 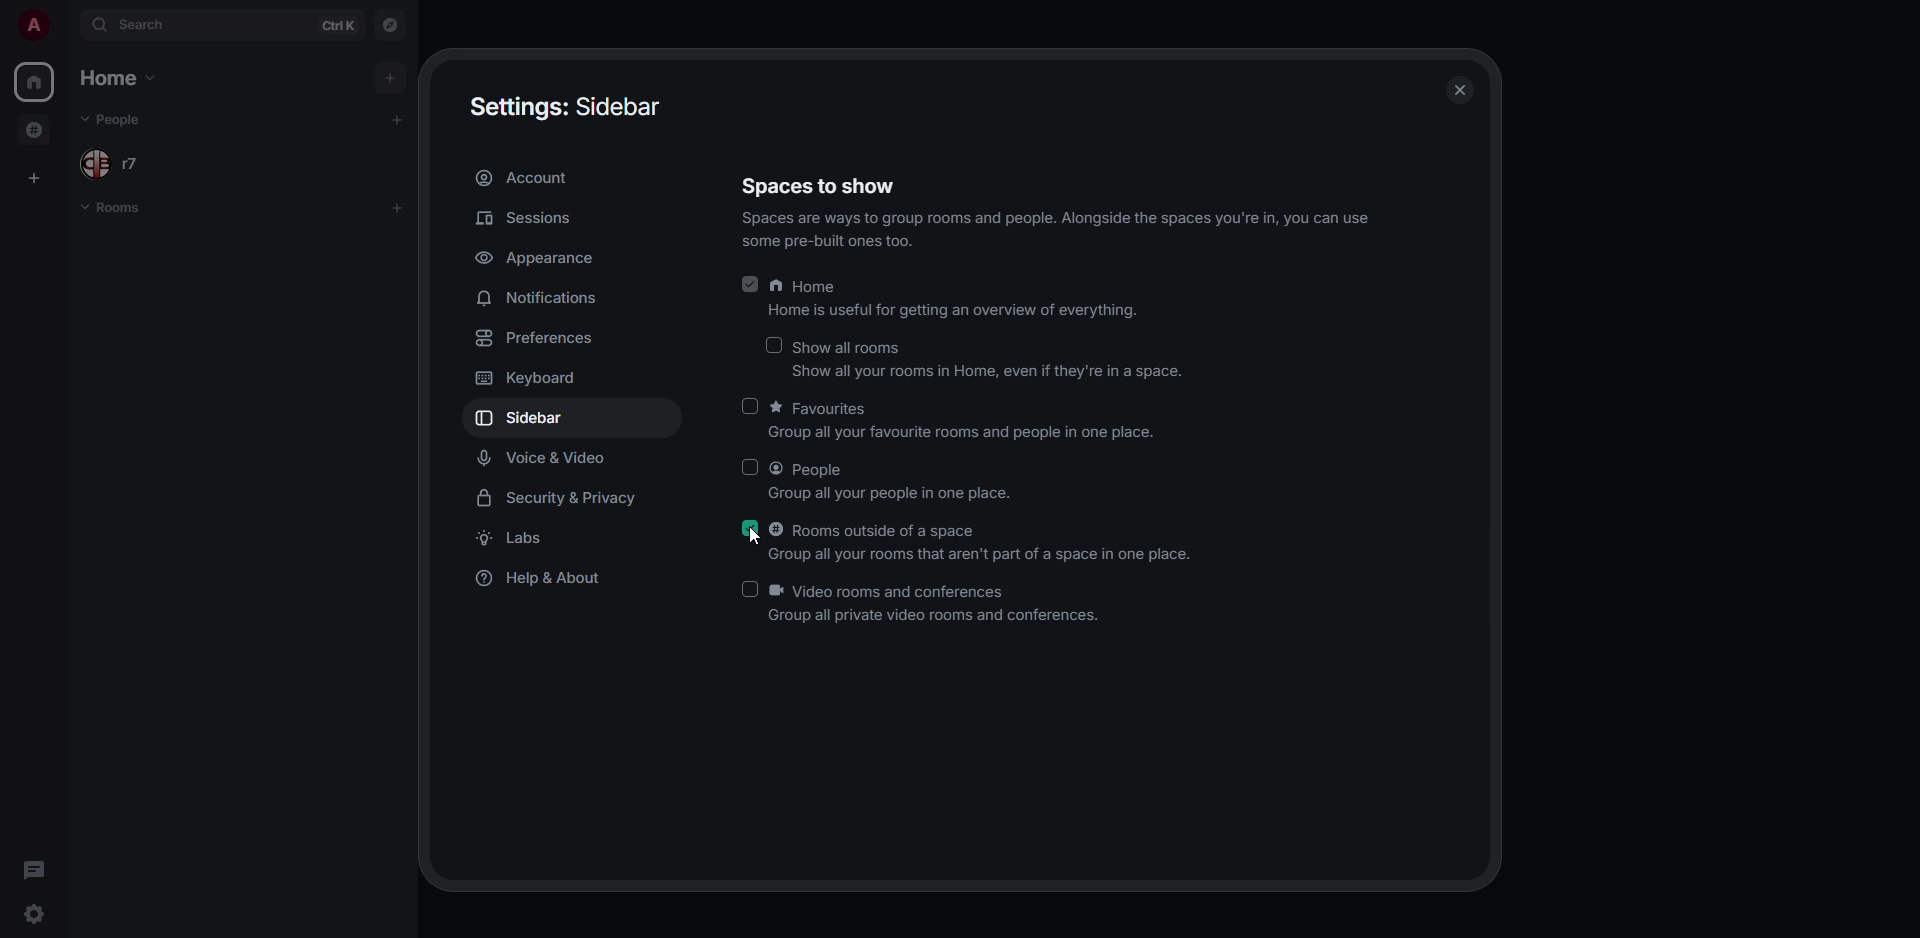 I want to click on search, so click(x=146, y=26).